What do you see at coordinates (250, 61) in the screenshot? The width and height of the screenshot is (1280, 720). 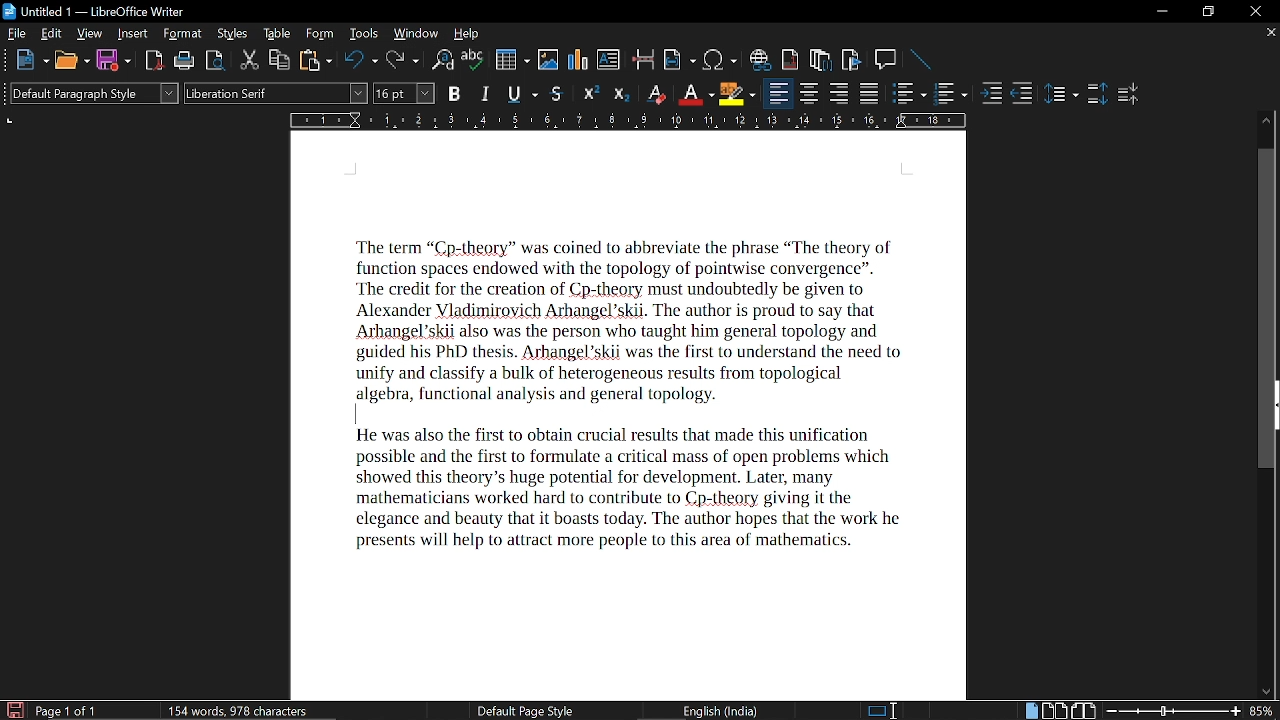 I see `Cur` at bounding box center [250, 61].